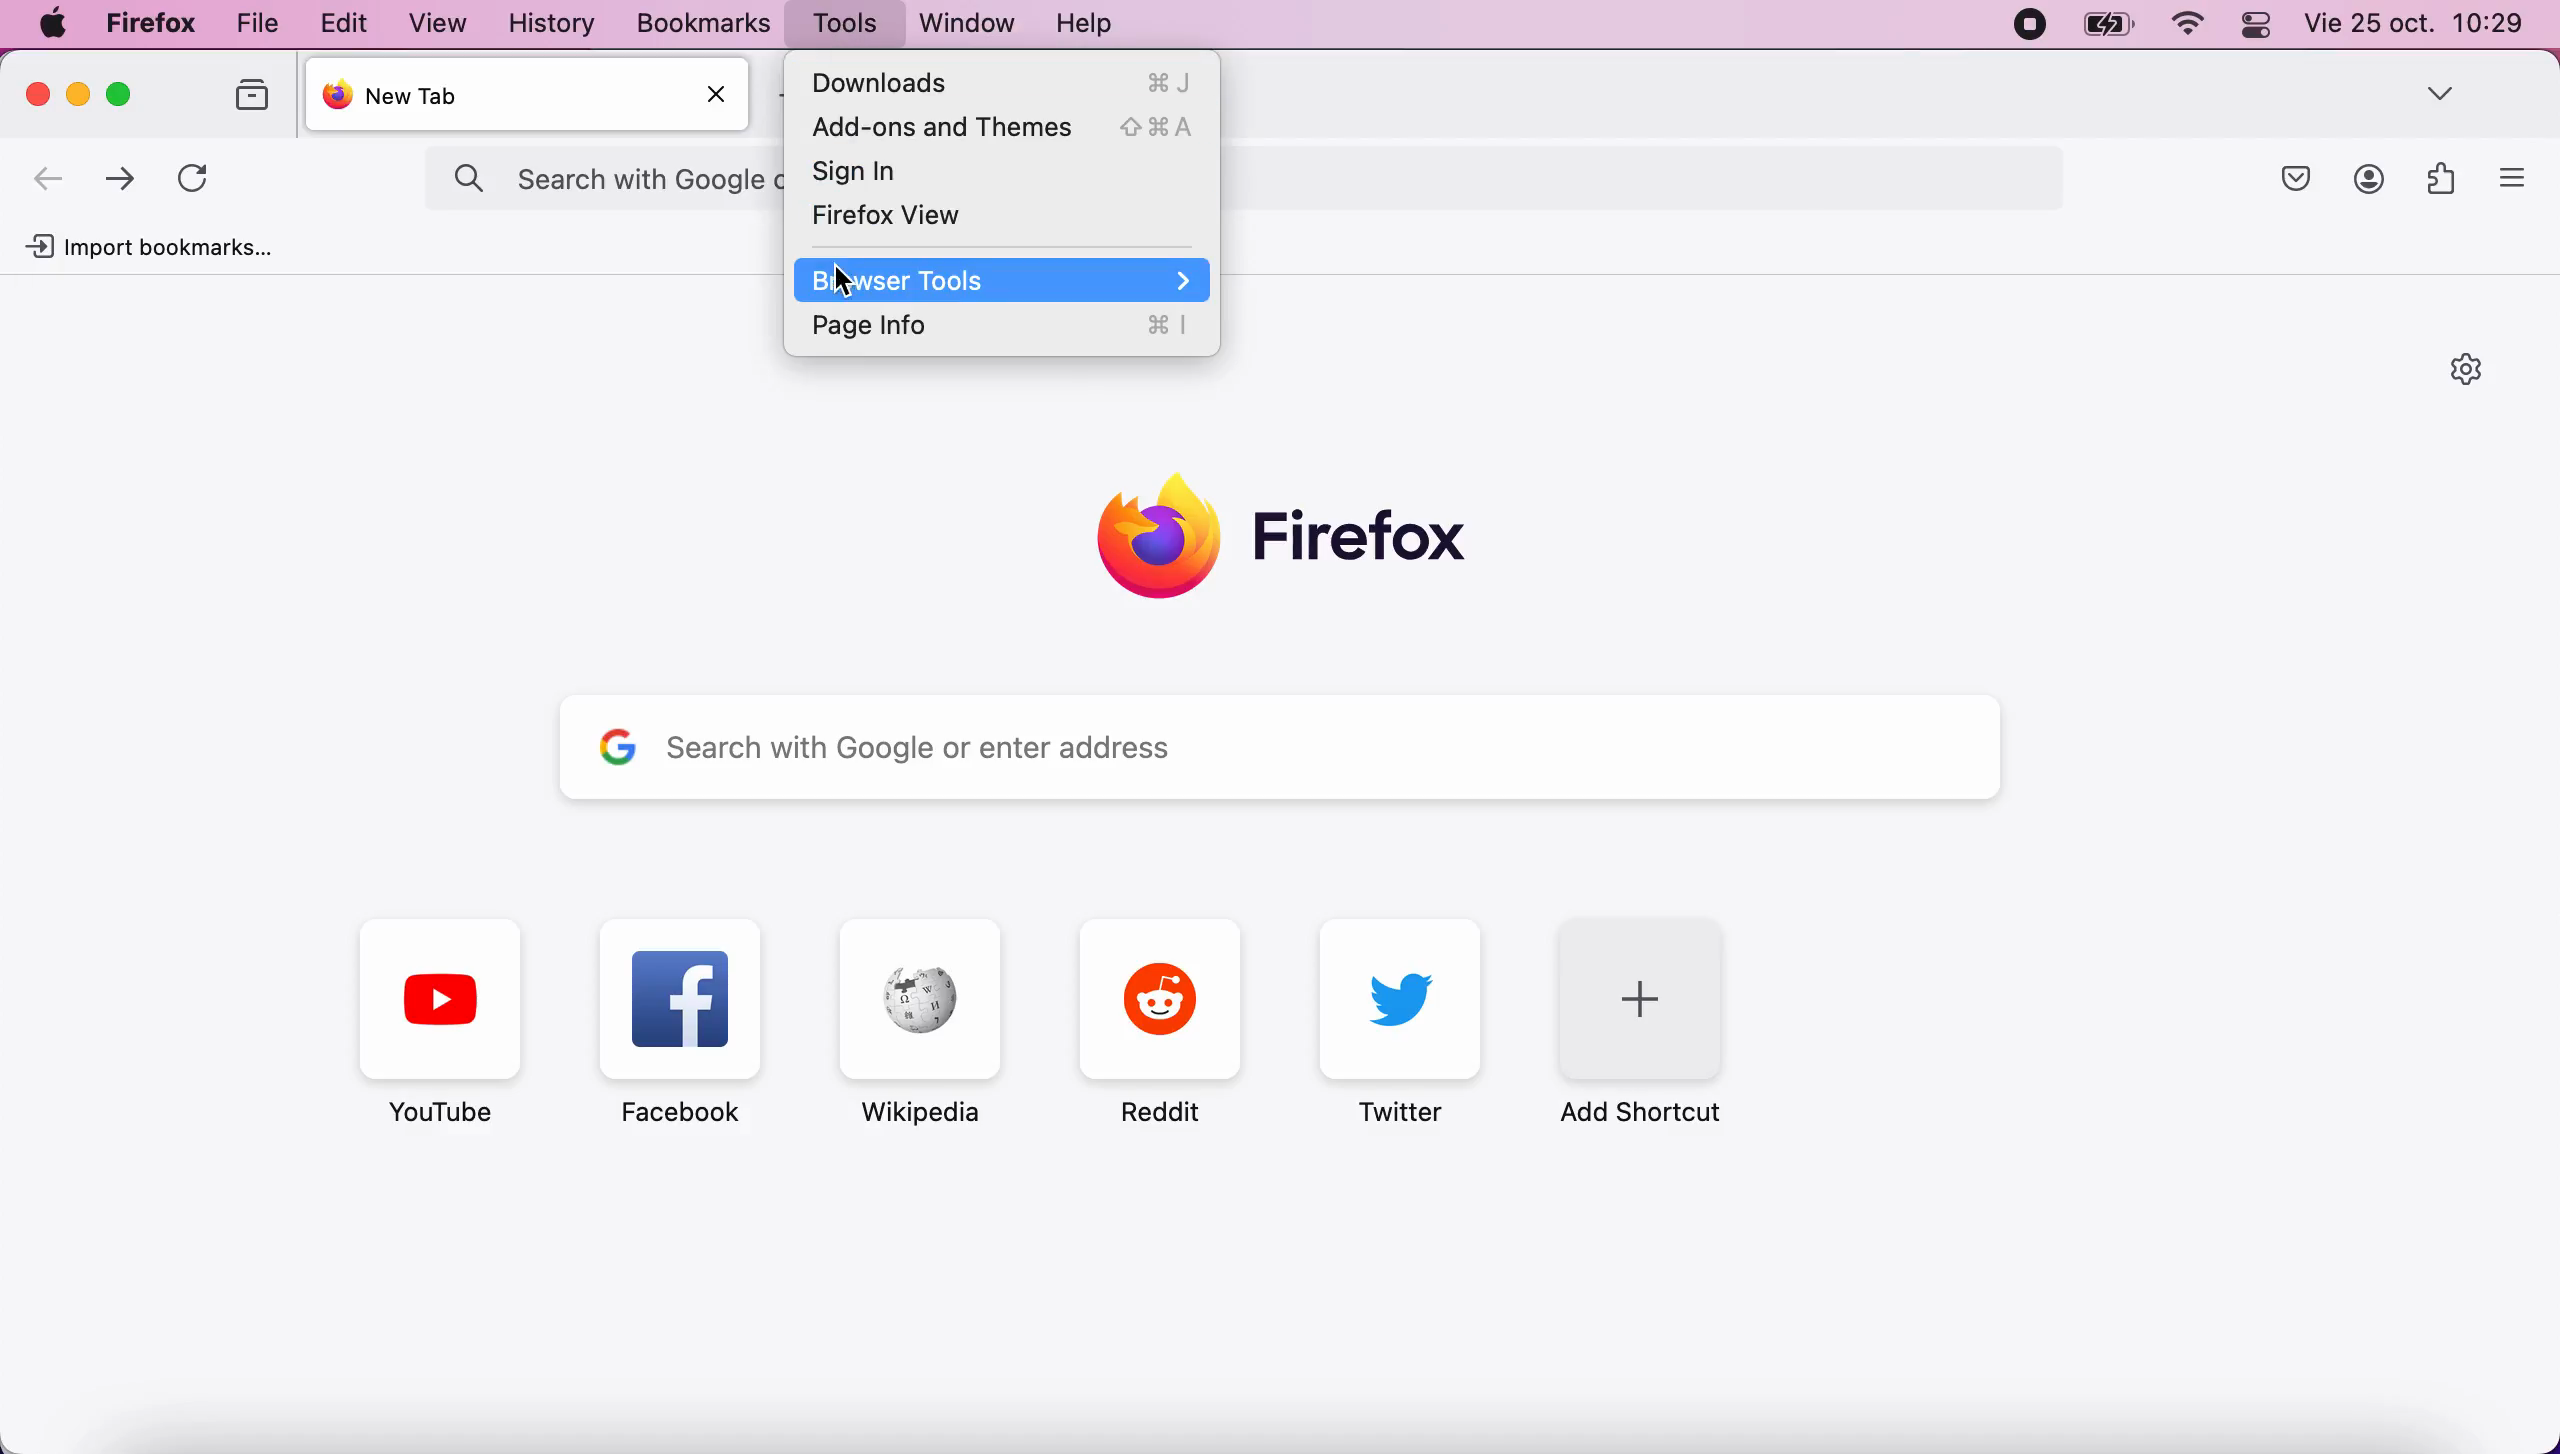 This screenshot has height=1454, width=2560. I want to click on Firefox View, so click(1005, 218).